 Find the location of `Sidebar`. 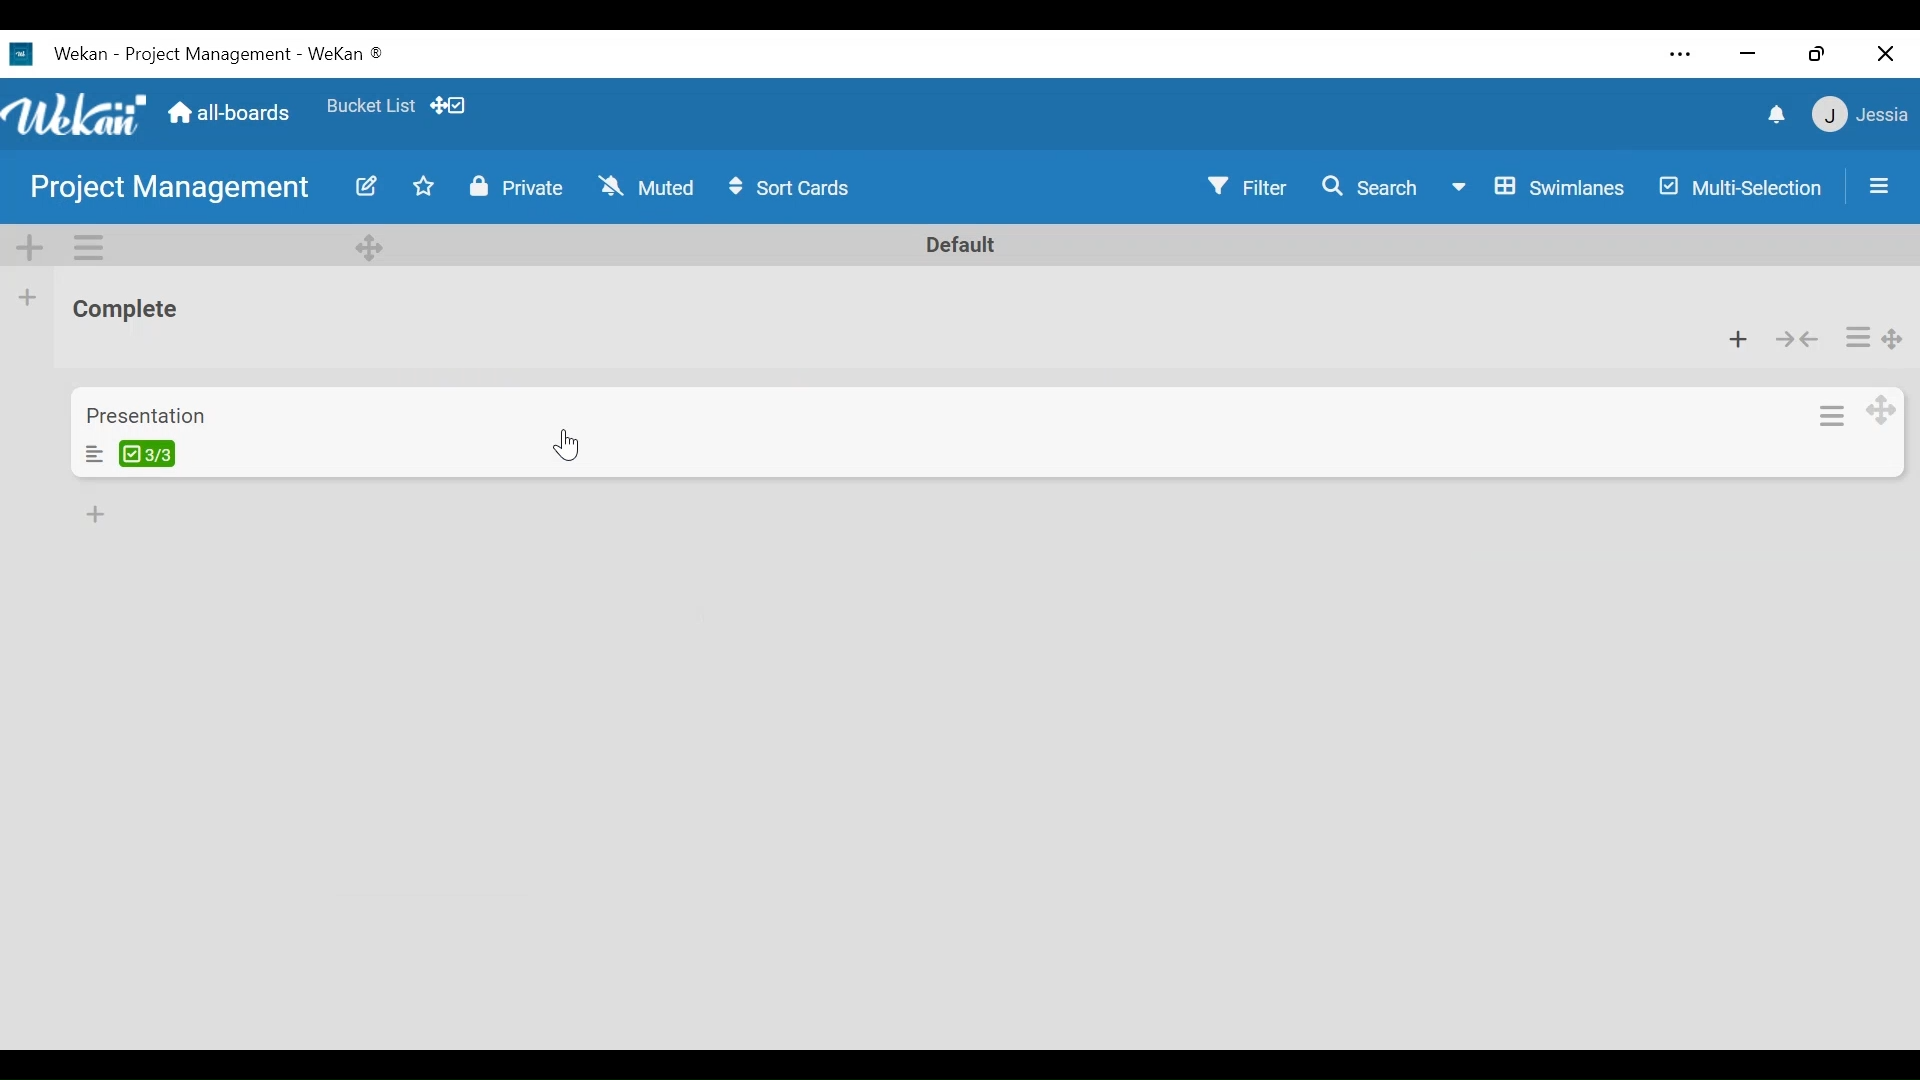

Sidebar is located at coordinates (1880, 185).